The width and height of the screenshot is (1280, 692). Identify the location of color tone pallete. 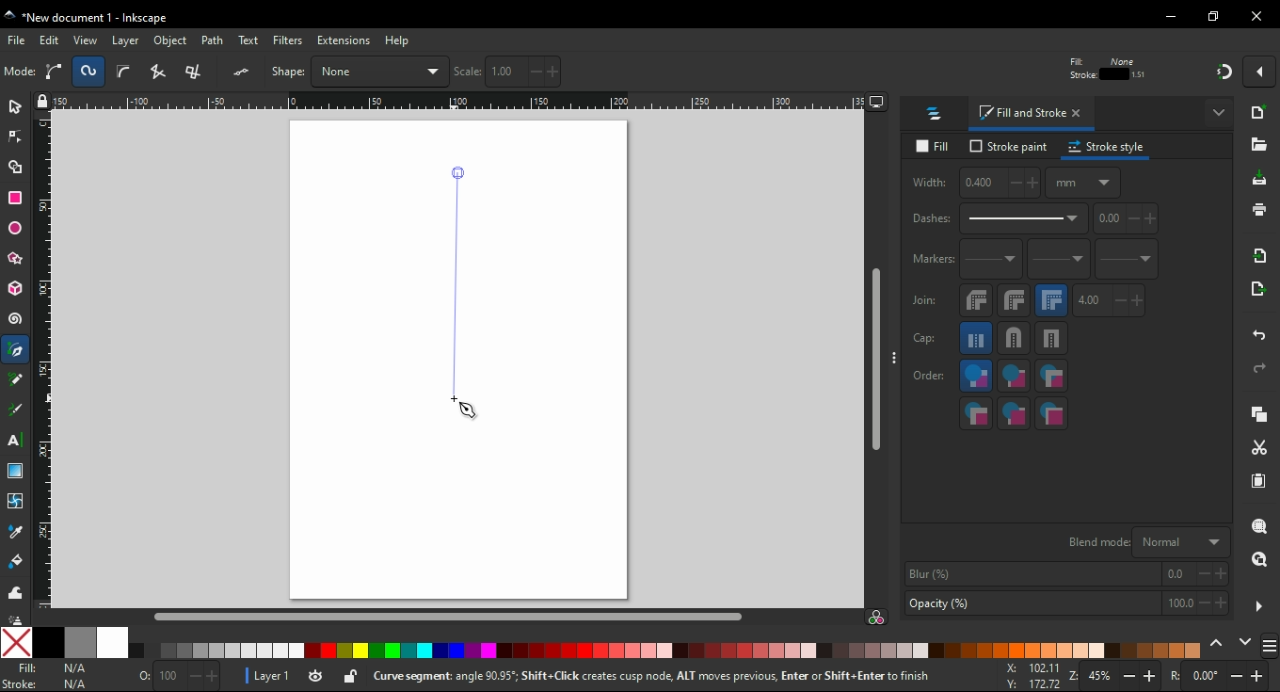
(219, 651).